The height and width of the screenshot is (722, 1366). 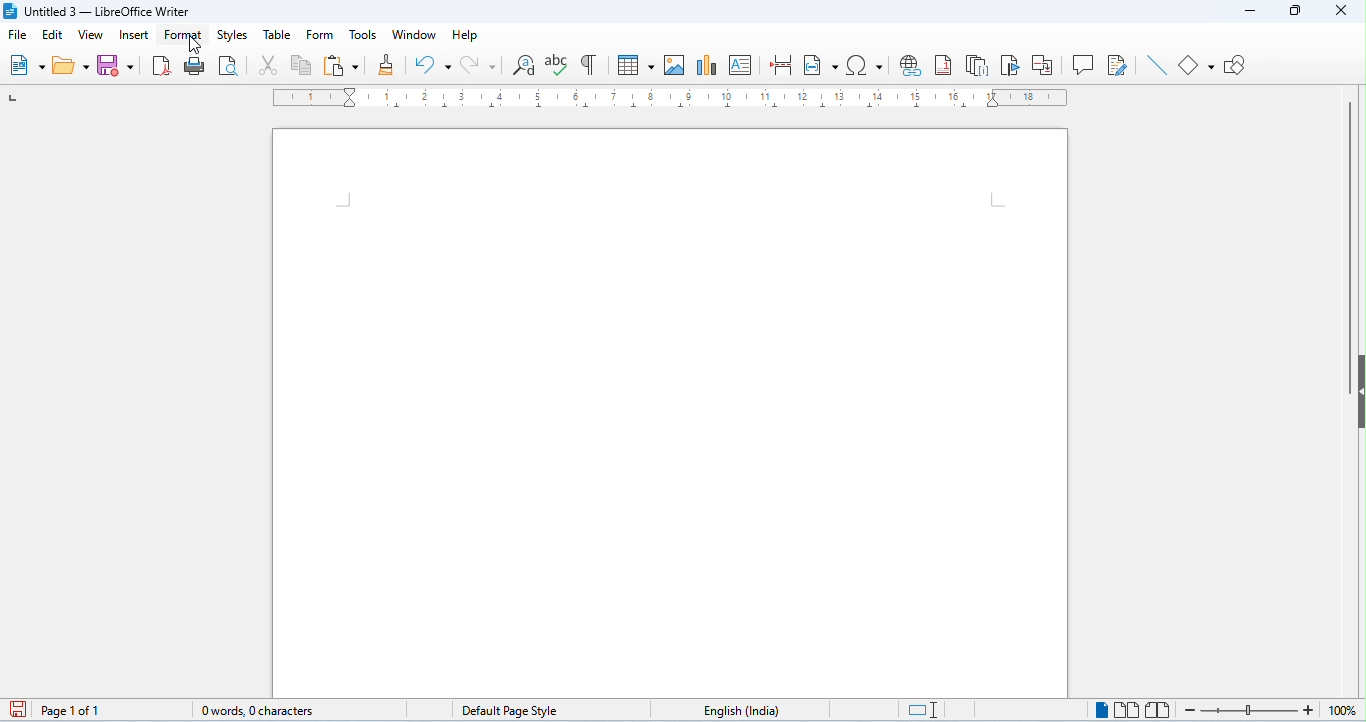 What do you see at coordinates (91, 36) in the screenshot?
I see `view` at bounding box center [91, 36].